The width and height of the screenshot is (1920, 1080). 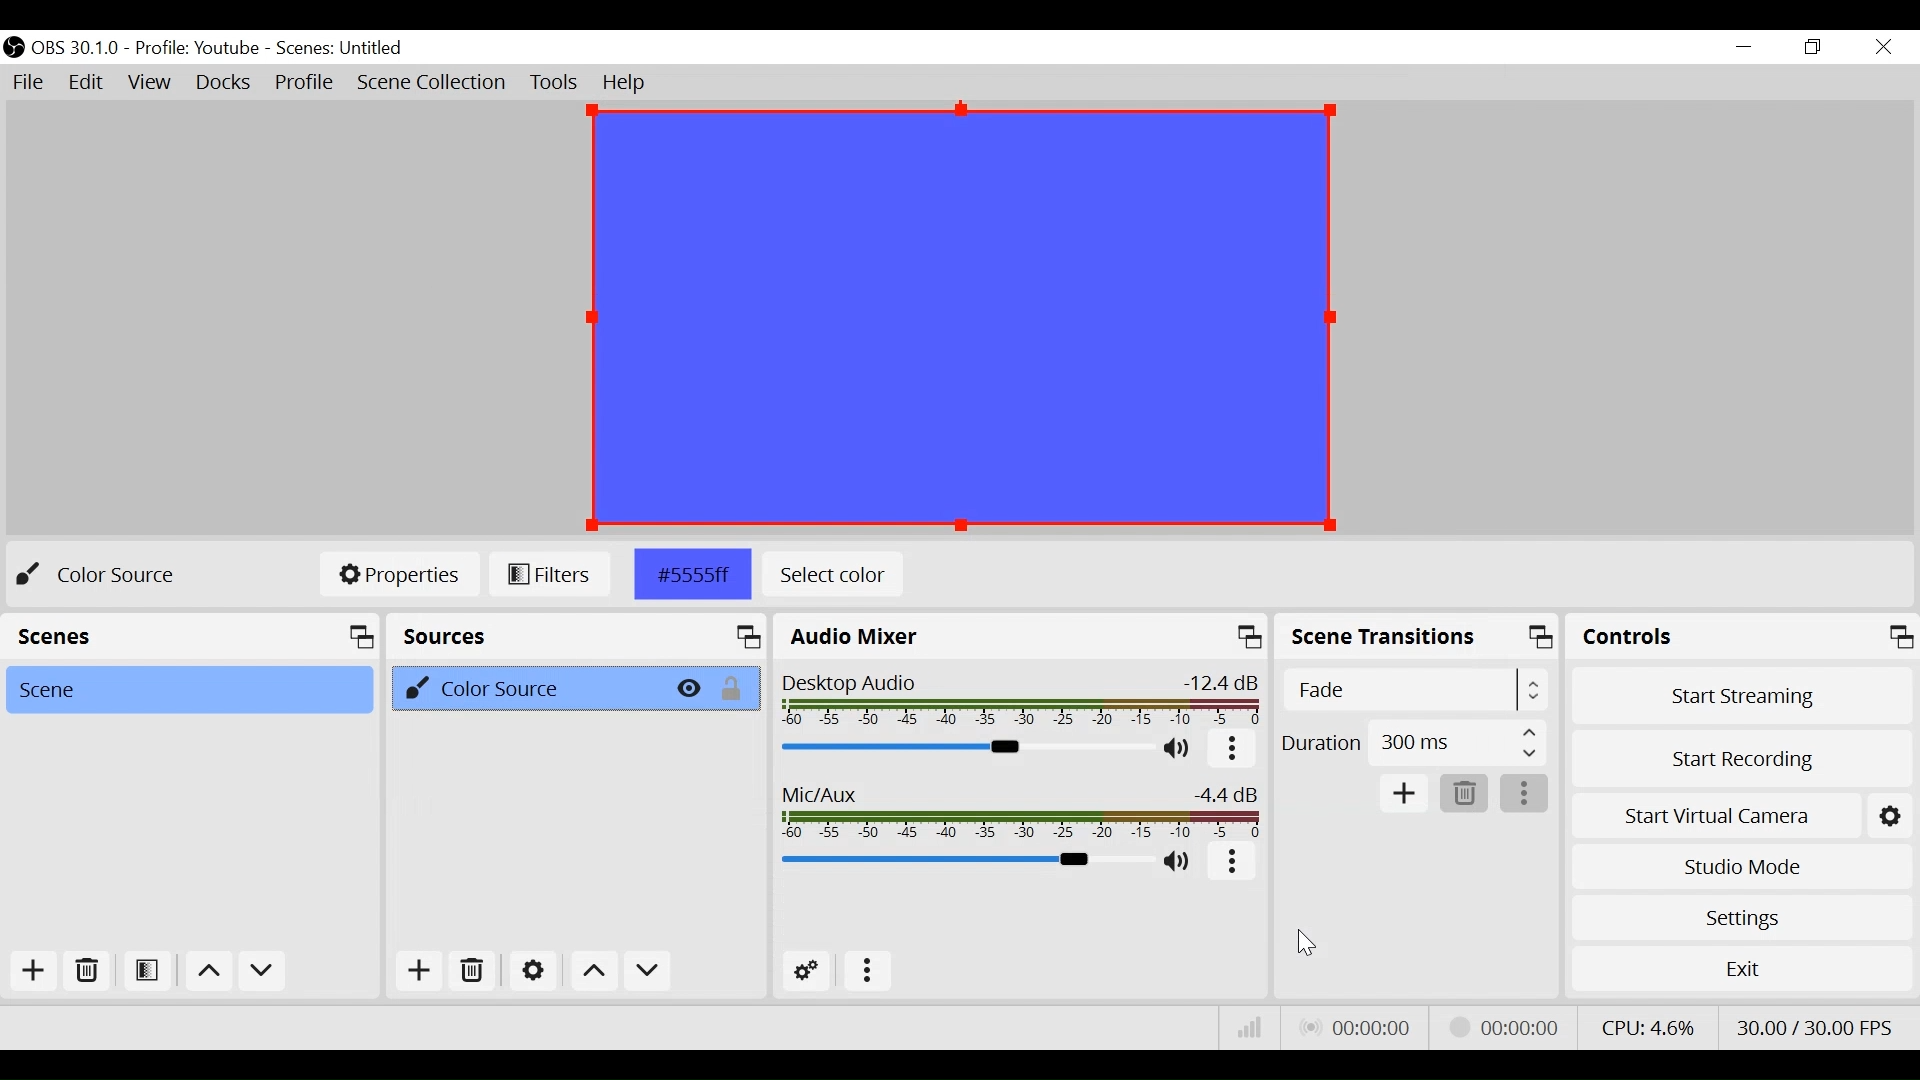 I want to click on Color Source, so click(x=530, y=690).